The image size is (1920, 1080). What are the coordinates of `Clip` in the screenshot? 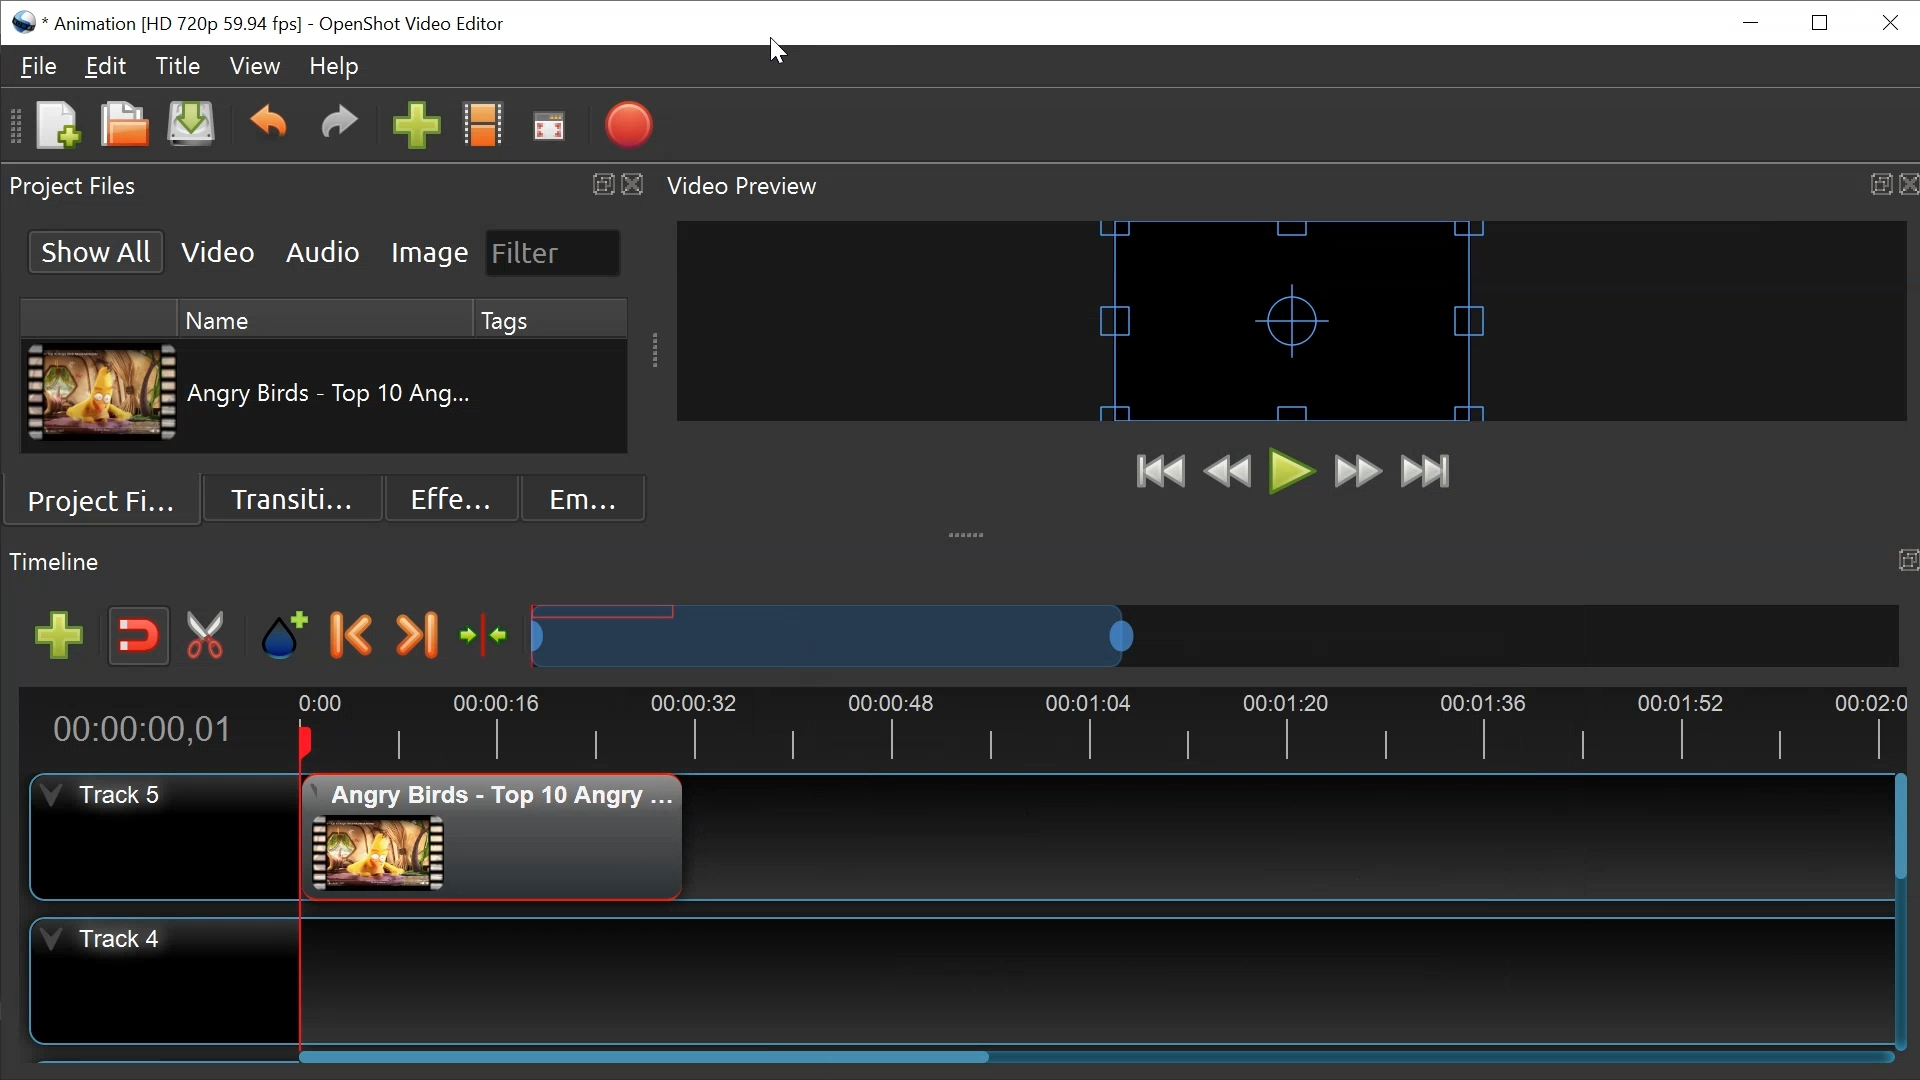 It's located at (103, 390).